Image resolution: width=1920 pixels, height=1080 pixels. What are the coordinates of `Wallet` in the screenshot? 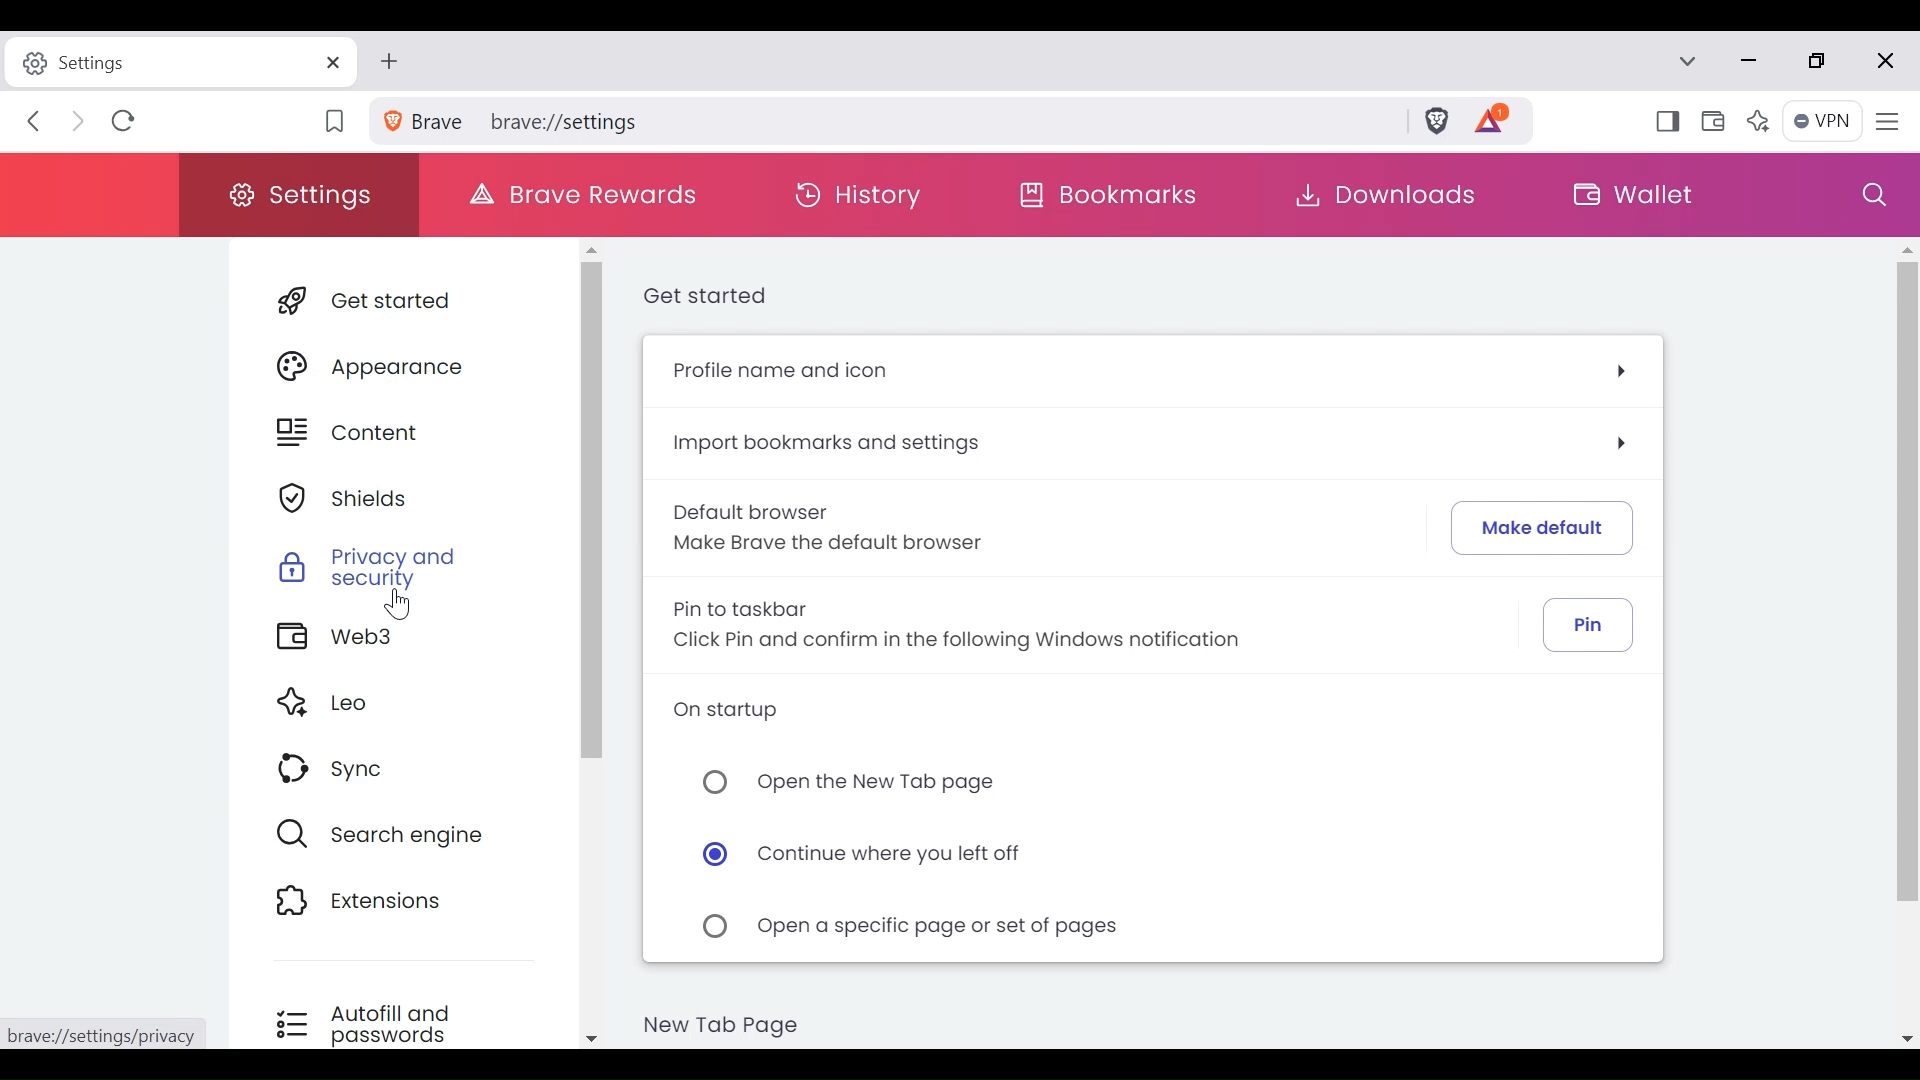 It's located at (1633, 192).